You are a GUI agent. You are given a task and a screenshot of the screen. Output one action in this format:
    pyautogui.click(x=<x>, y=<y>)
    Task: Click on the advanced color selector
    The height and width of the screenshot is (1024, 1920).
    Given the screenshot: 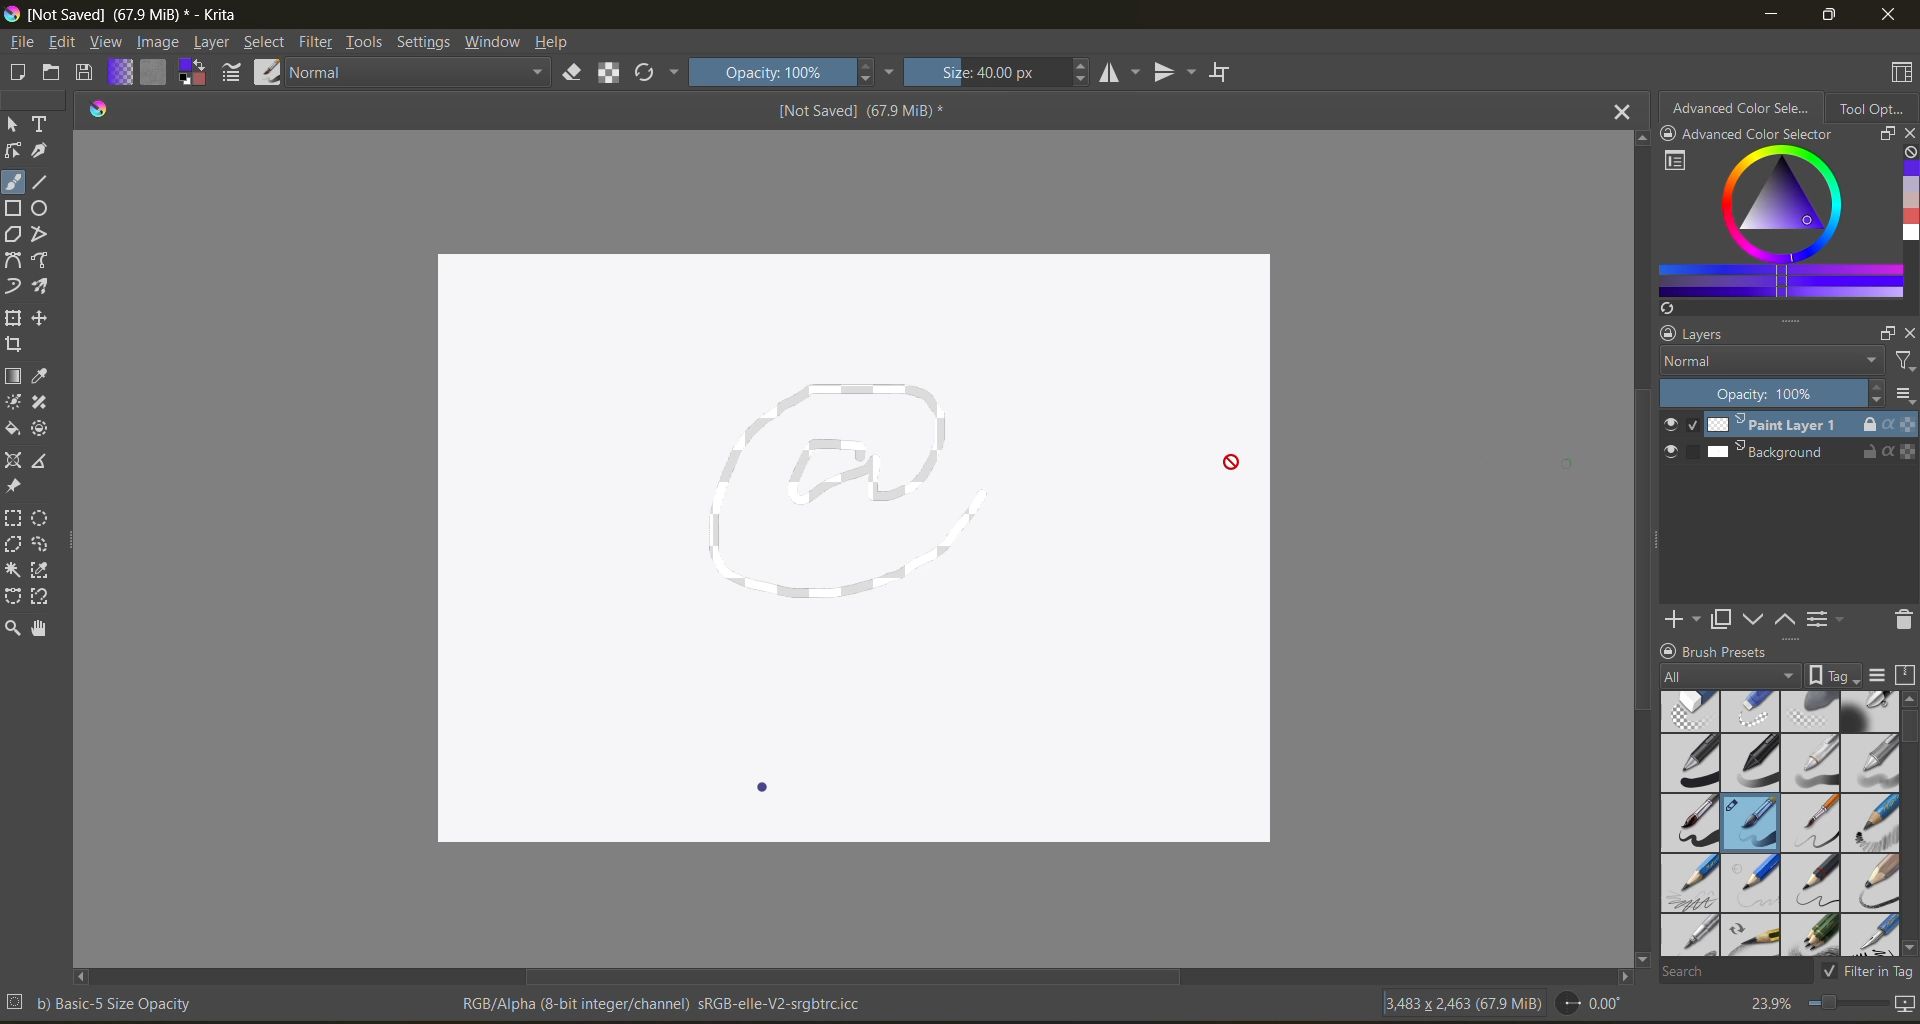 What is the action you would take?
    pyautogui.click(x=1744, y=108)
    